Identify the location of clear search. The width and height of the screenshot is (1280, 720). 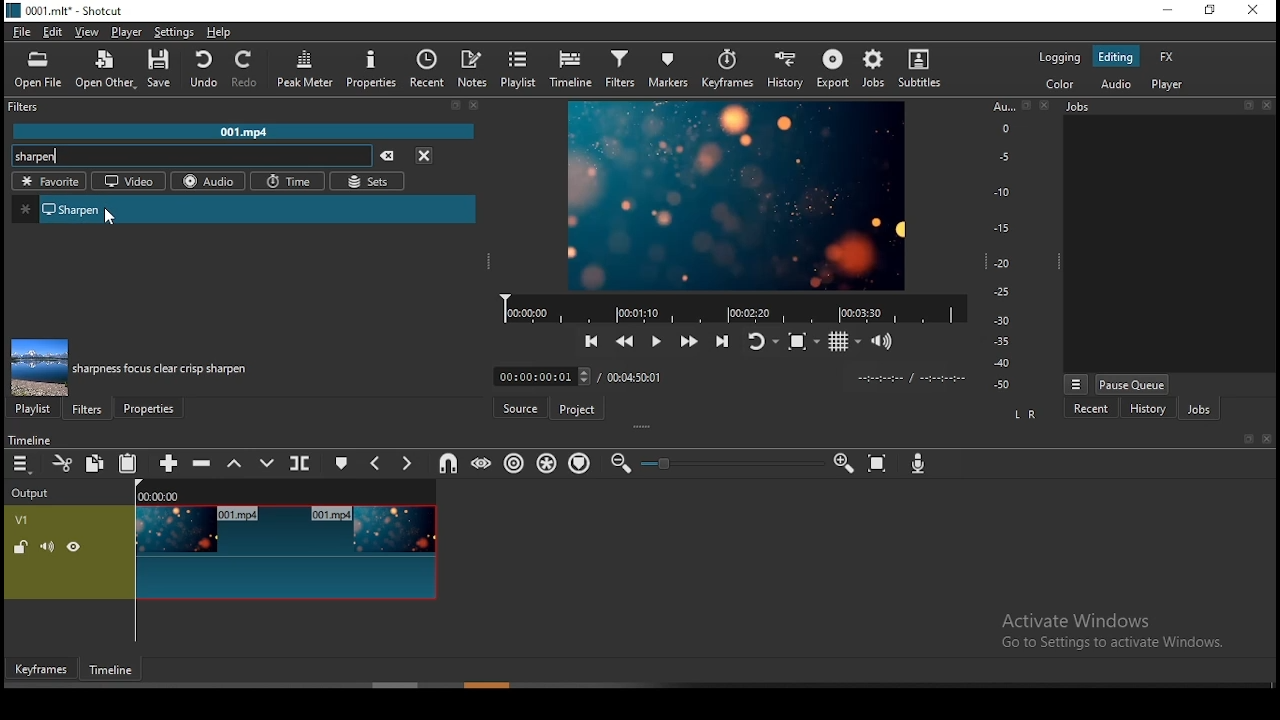
(391, 154).